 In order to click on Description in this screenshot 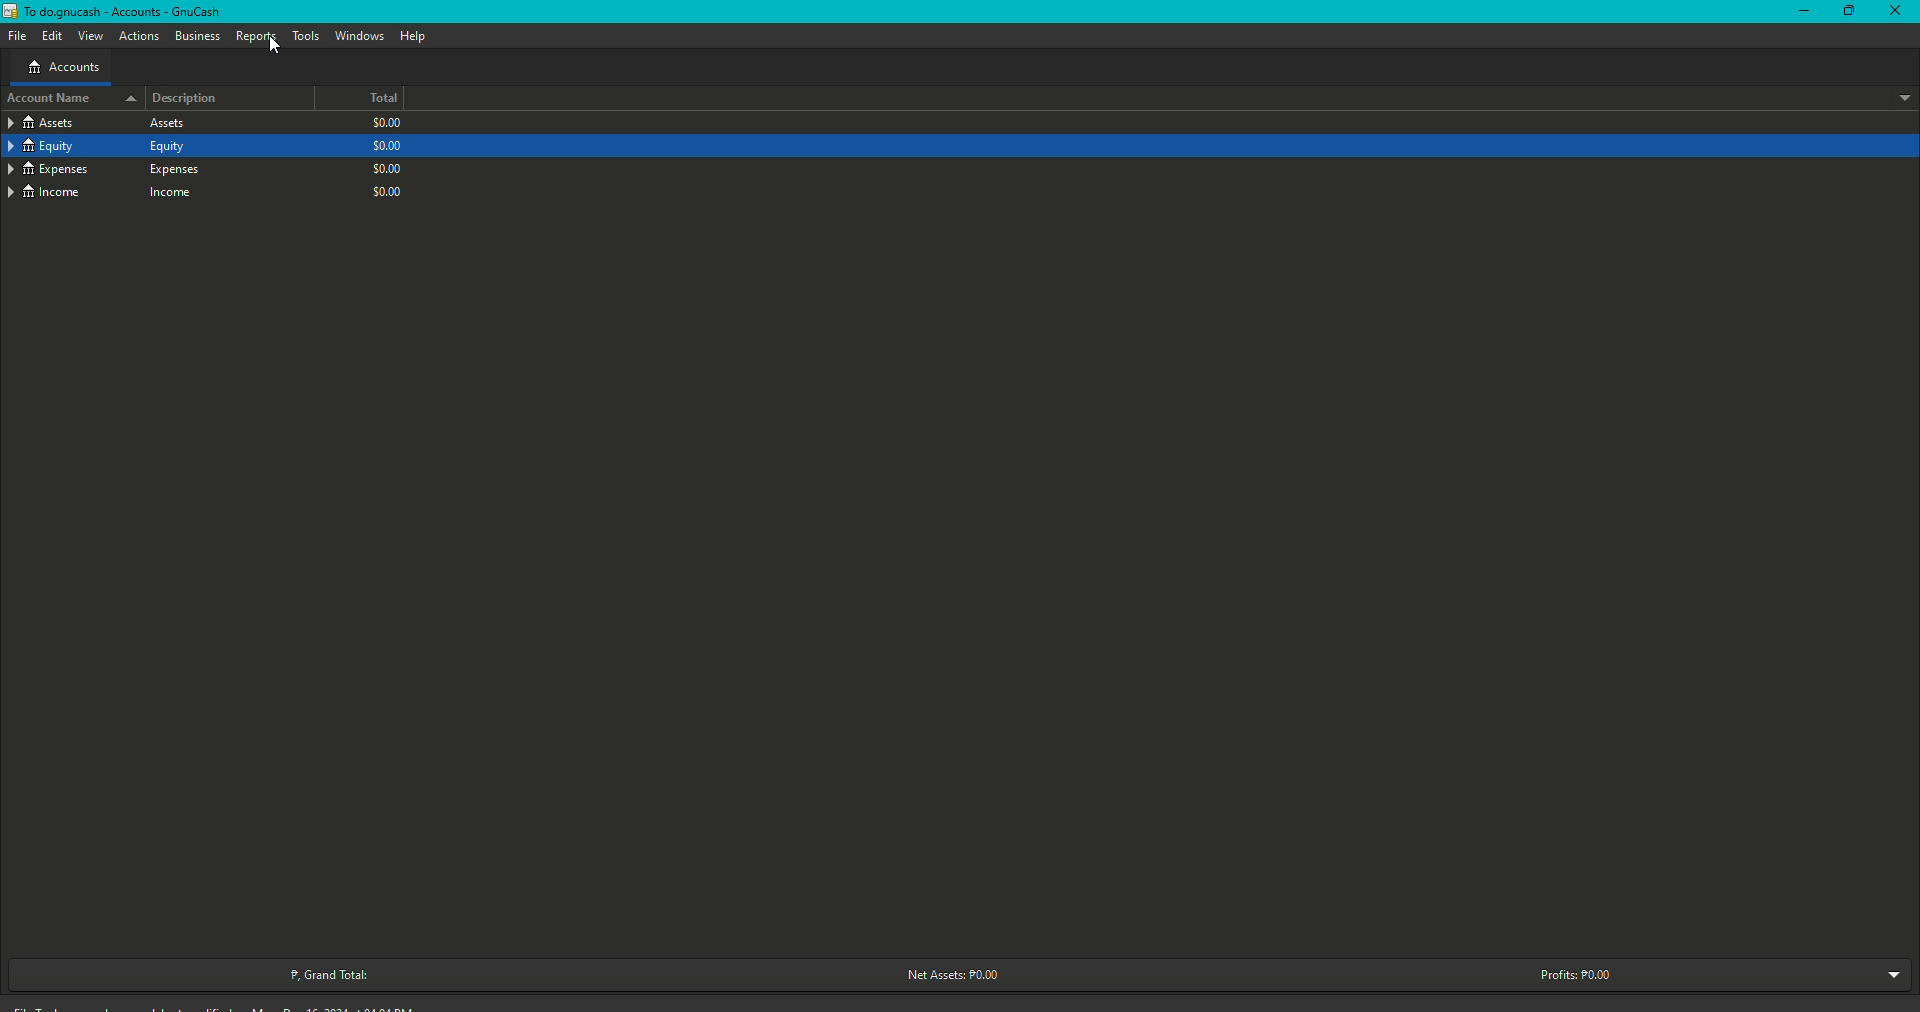, I will do `click(194, 98)`.